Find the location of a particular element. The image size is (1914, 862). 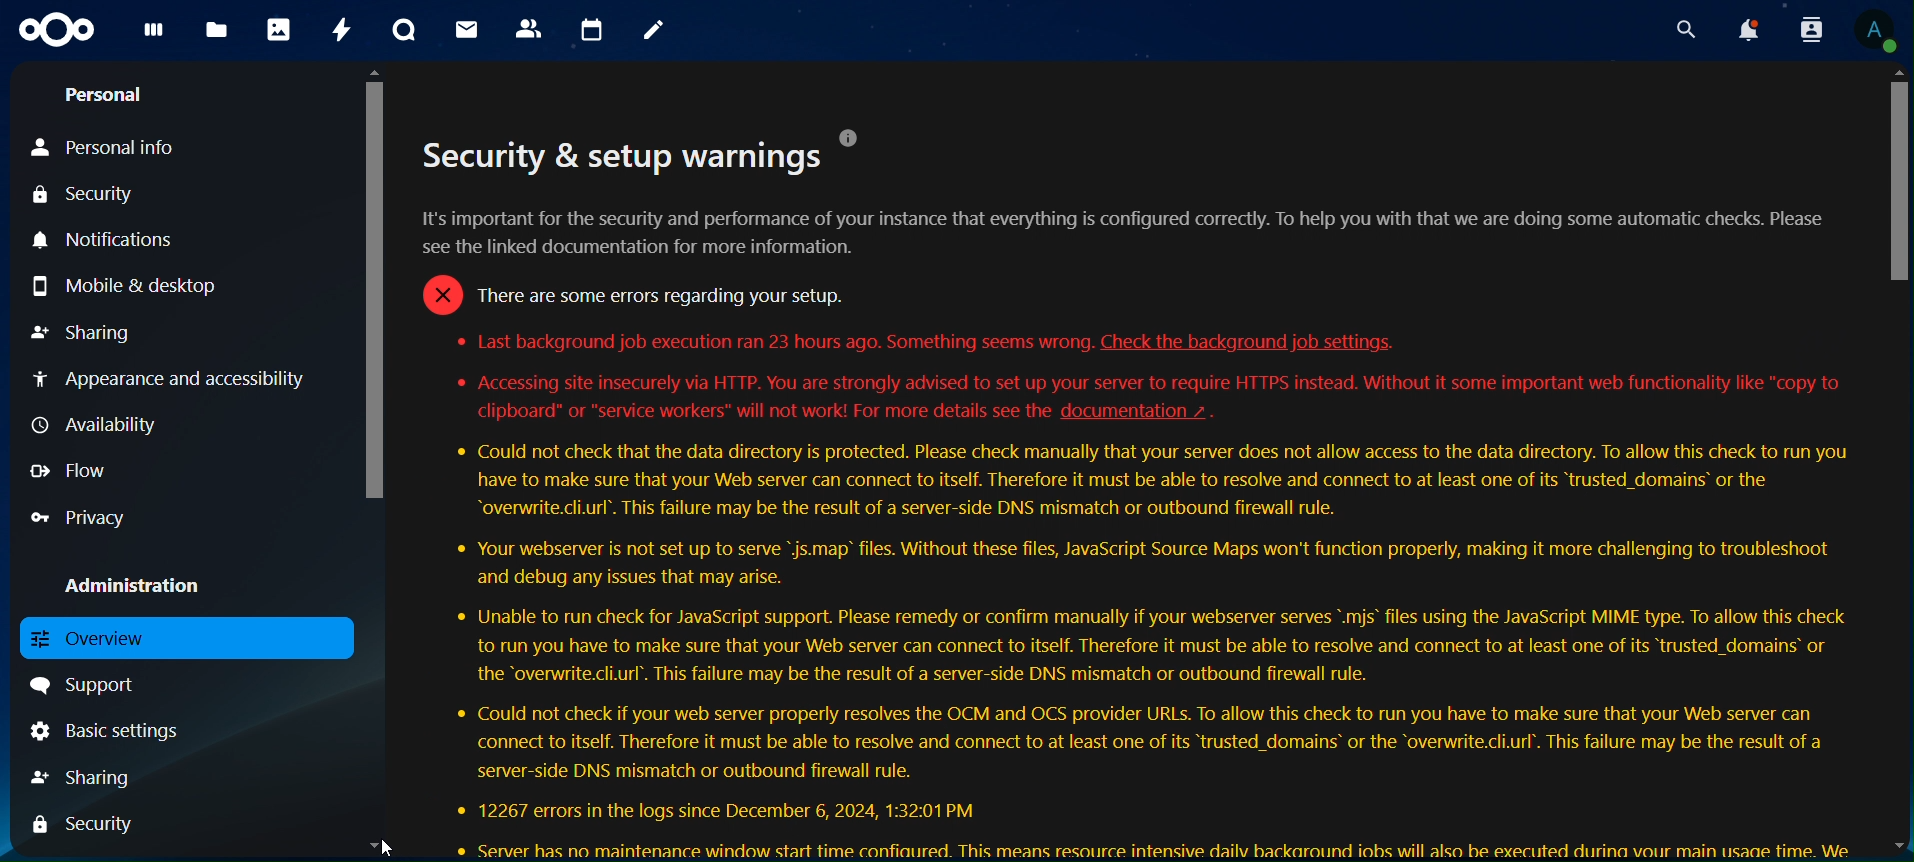

security is located at coordinates (87, 823).